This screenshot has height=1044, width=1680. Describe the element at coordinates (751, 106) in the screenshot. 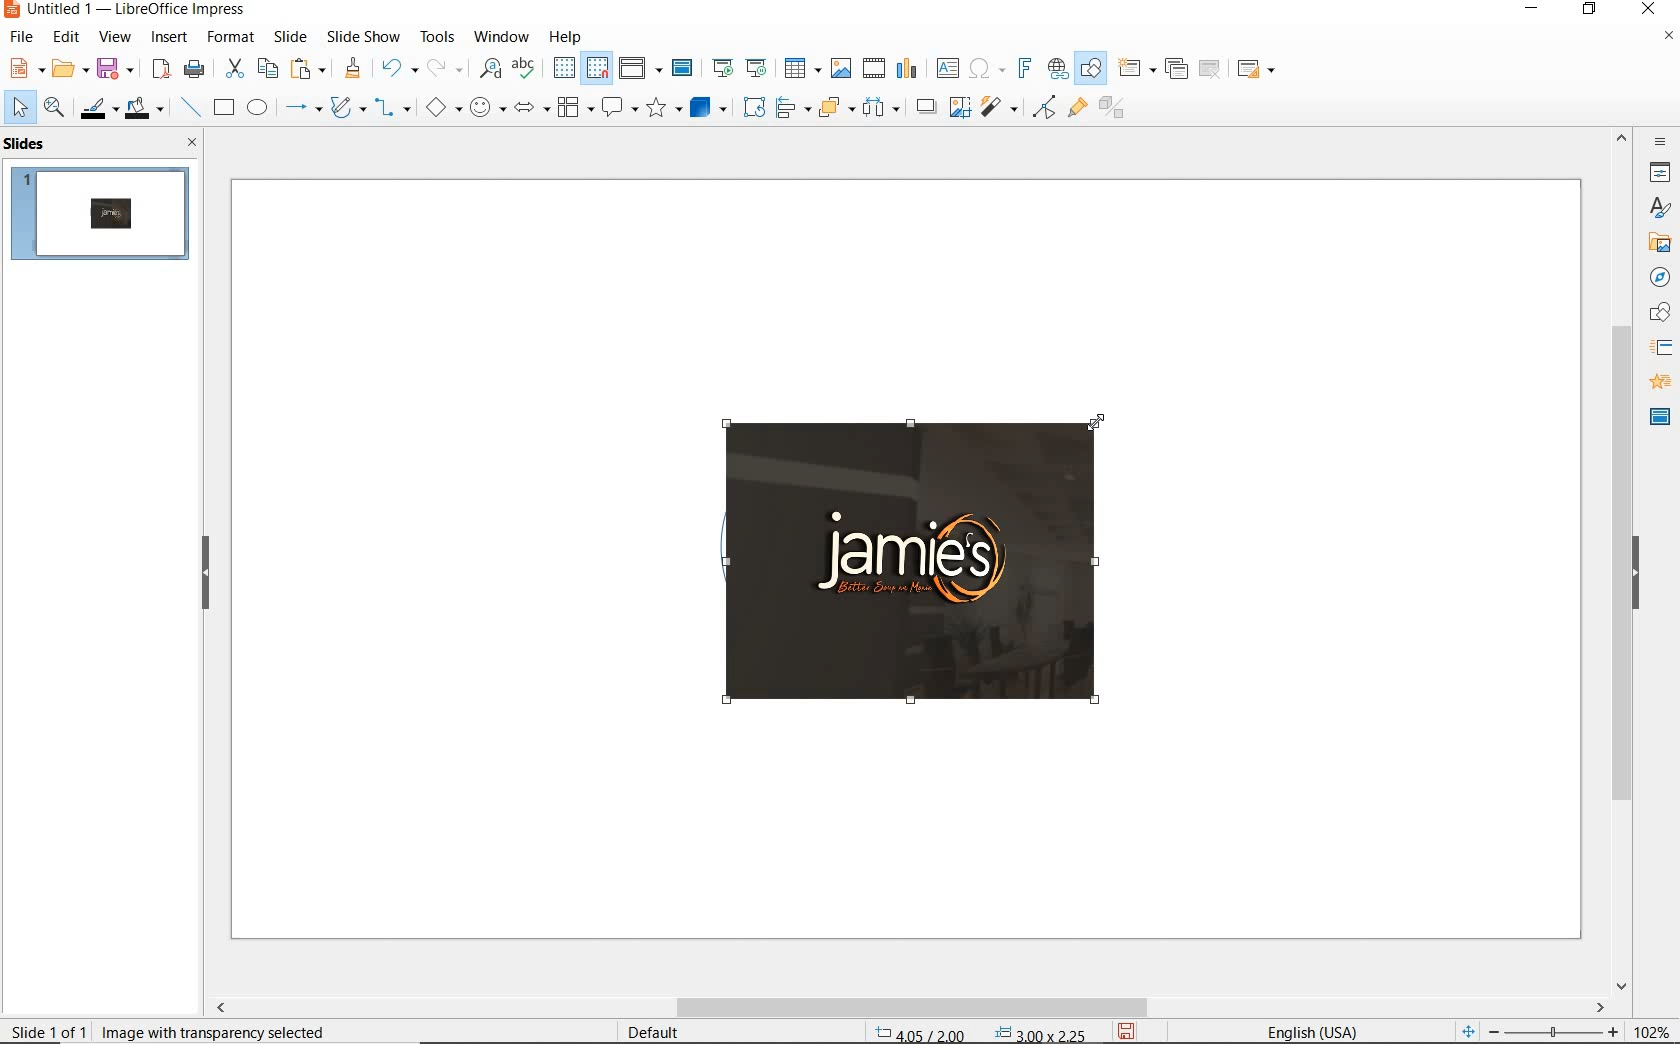

I see `rotate` at that location.